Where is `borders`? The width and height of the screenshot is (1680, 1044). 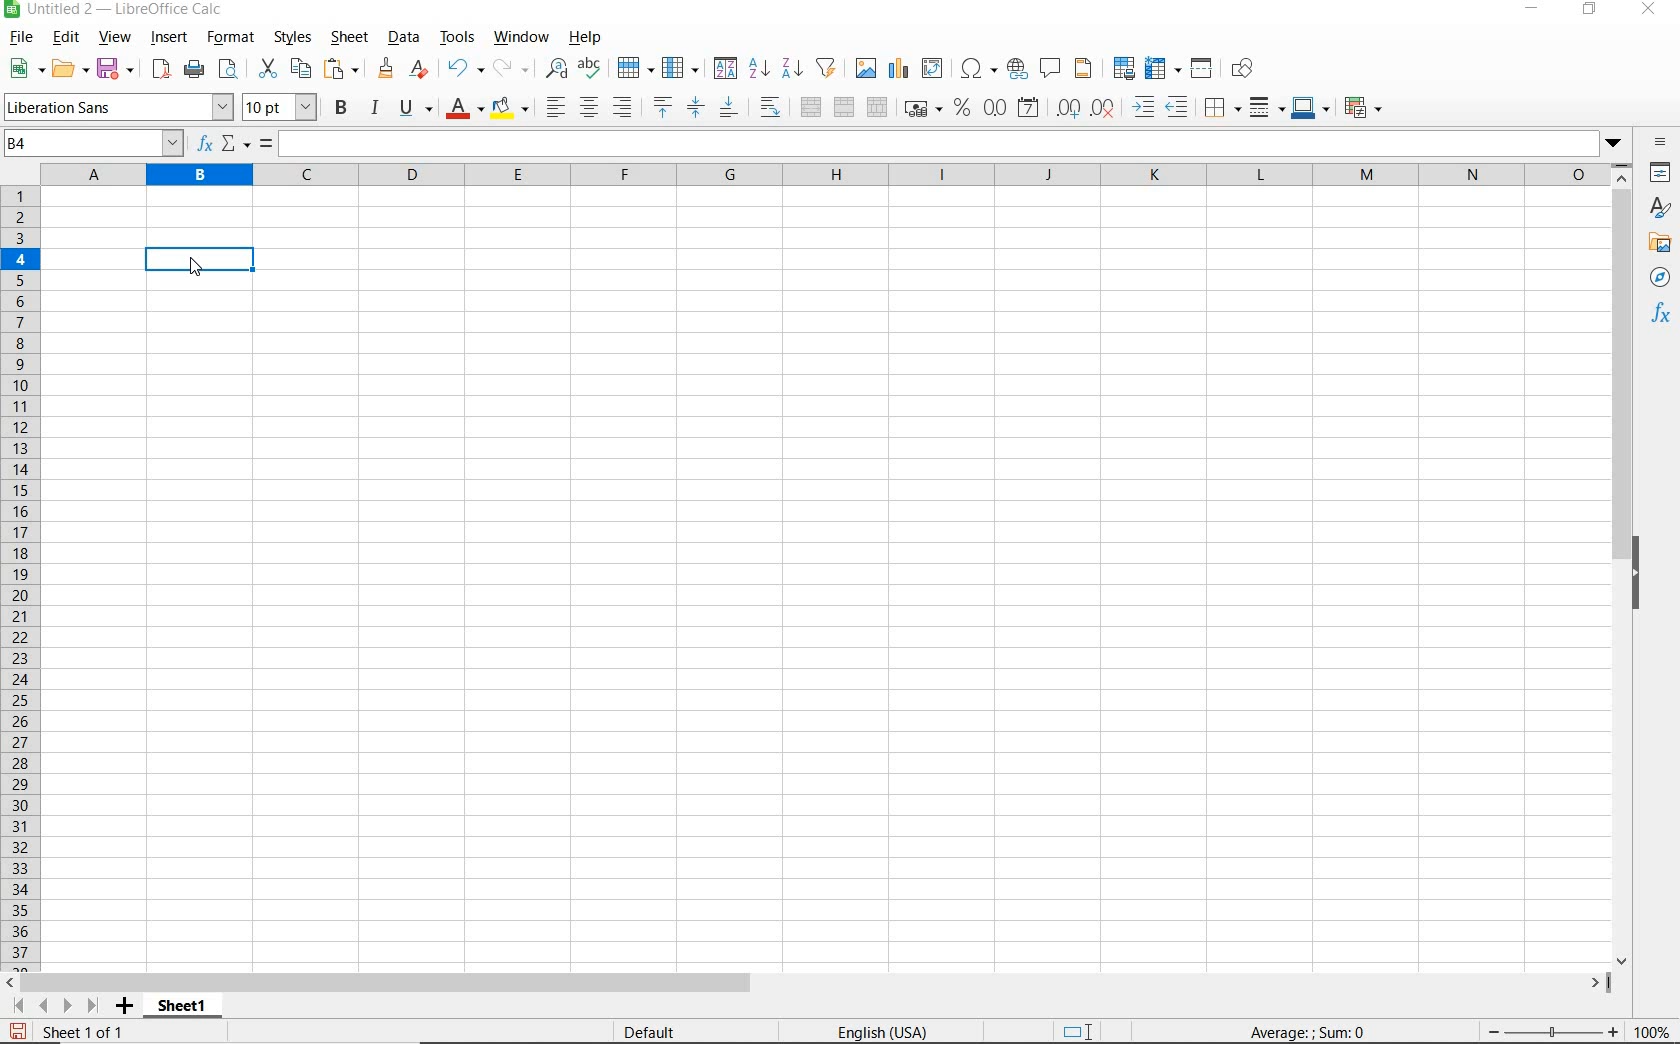 borders is located at coordinates (1221, 107).